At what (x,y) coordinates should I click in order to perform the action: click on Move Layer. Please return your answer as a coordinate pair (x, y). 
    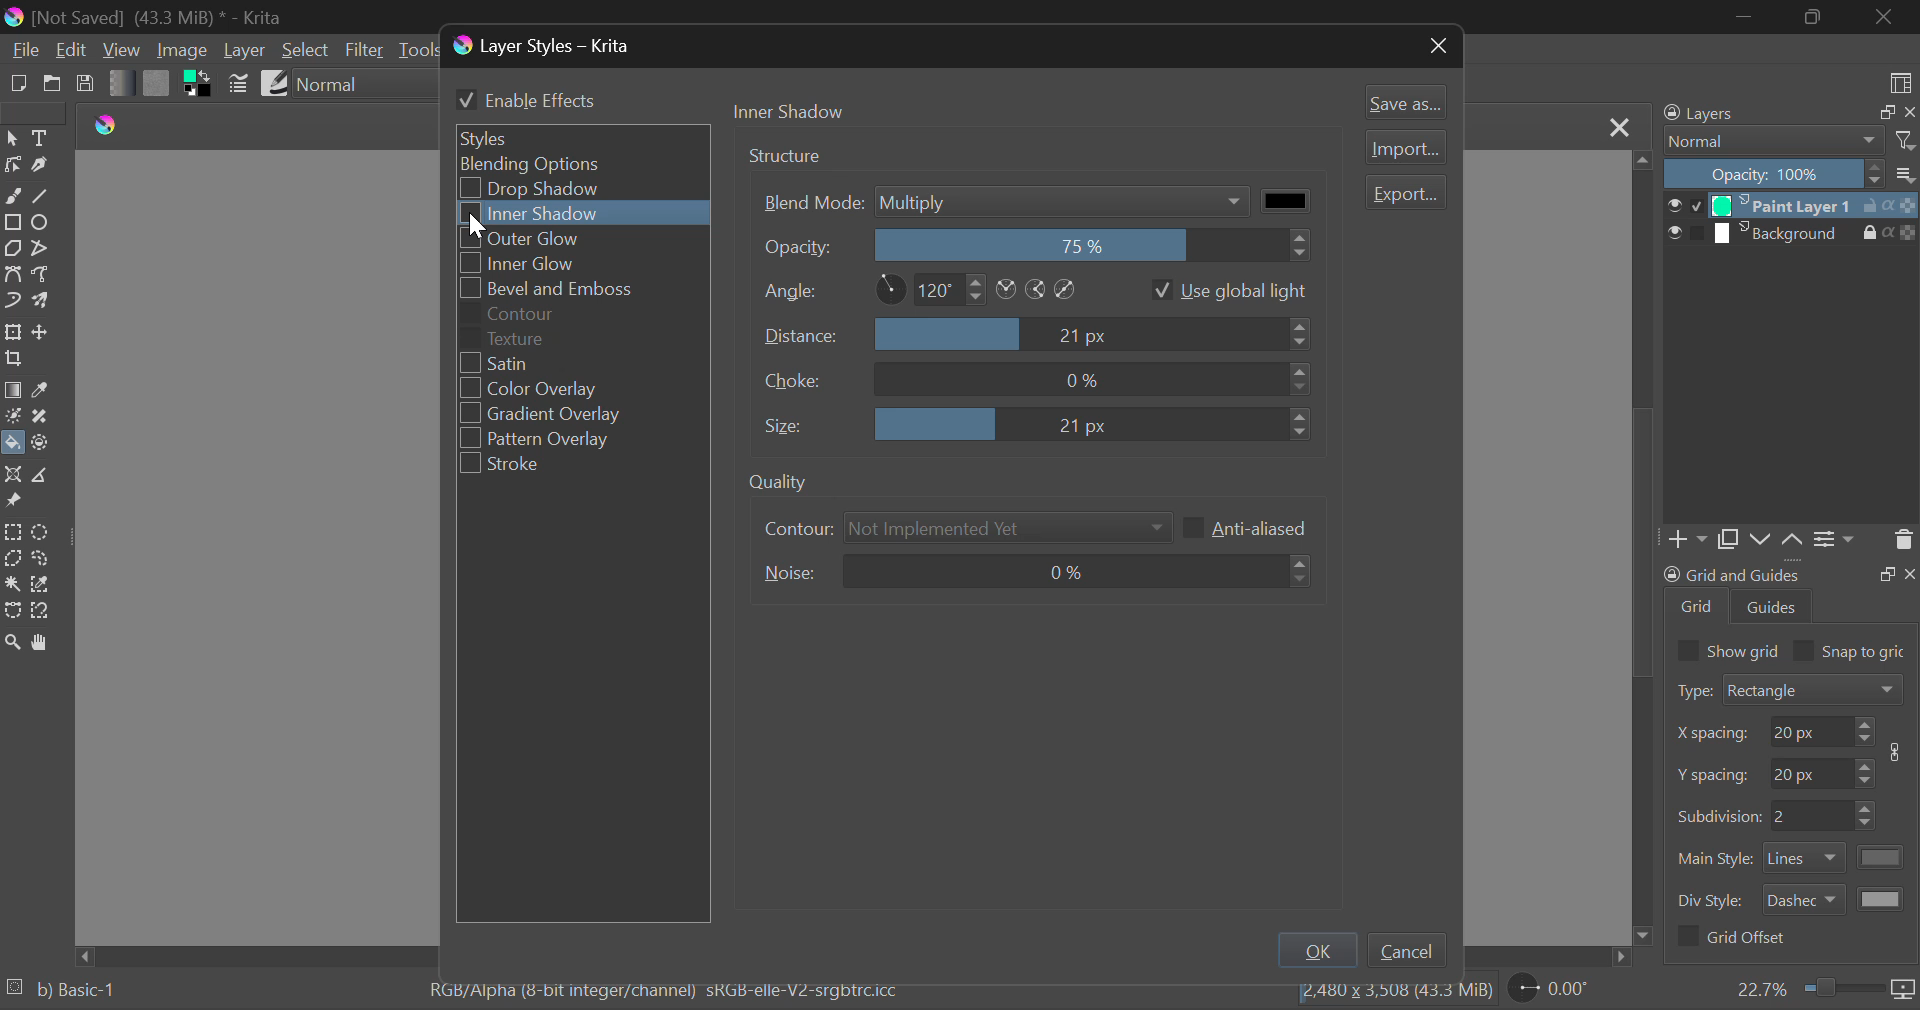
    Looking at the image, I should click on (43, 333).